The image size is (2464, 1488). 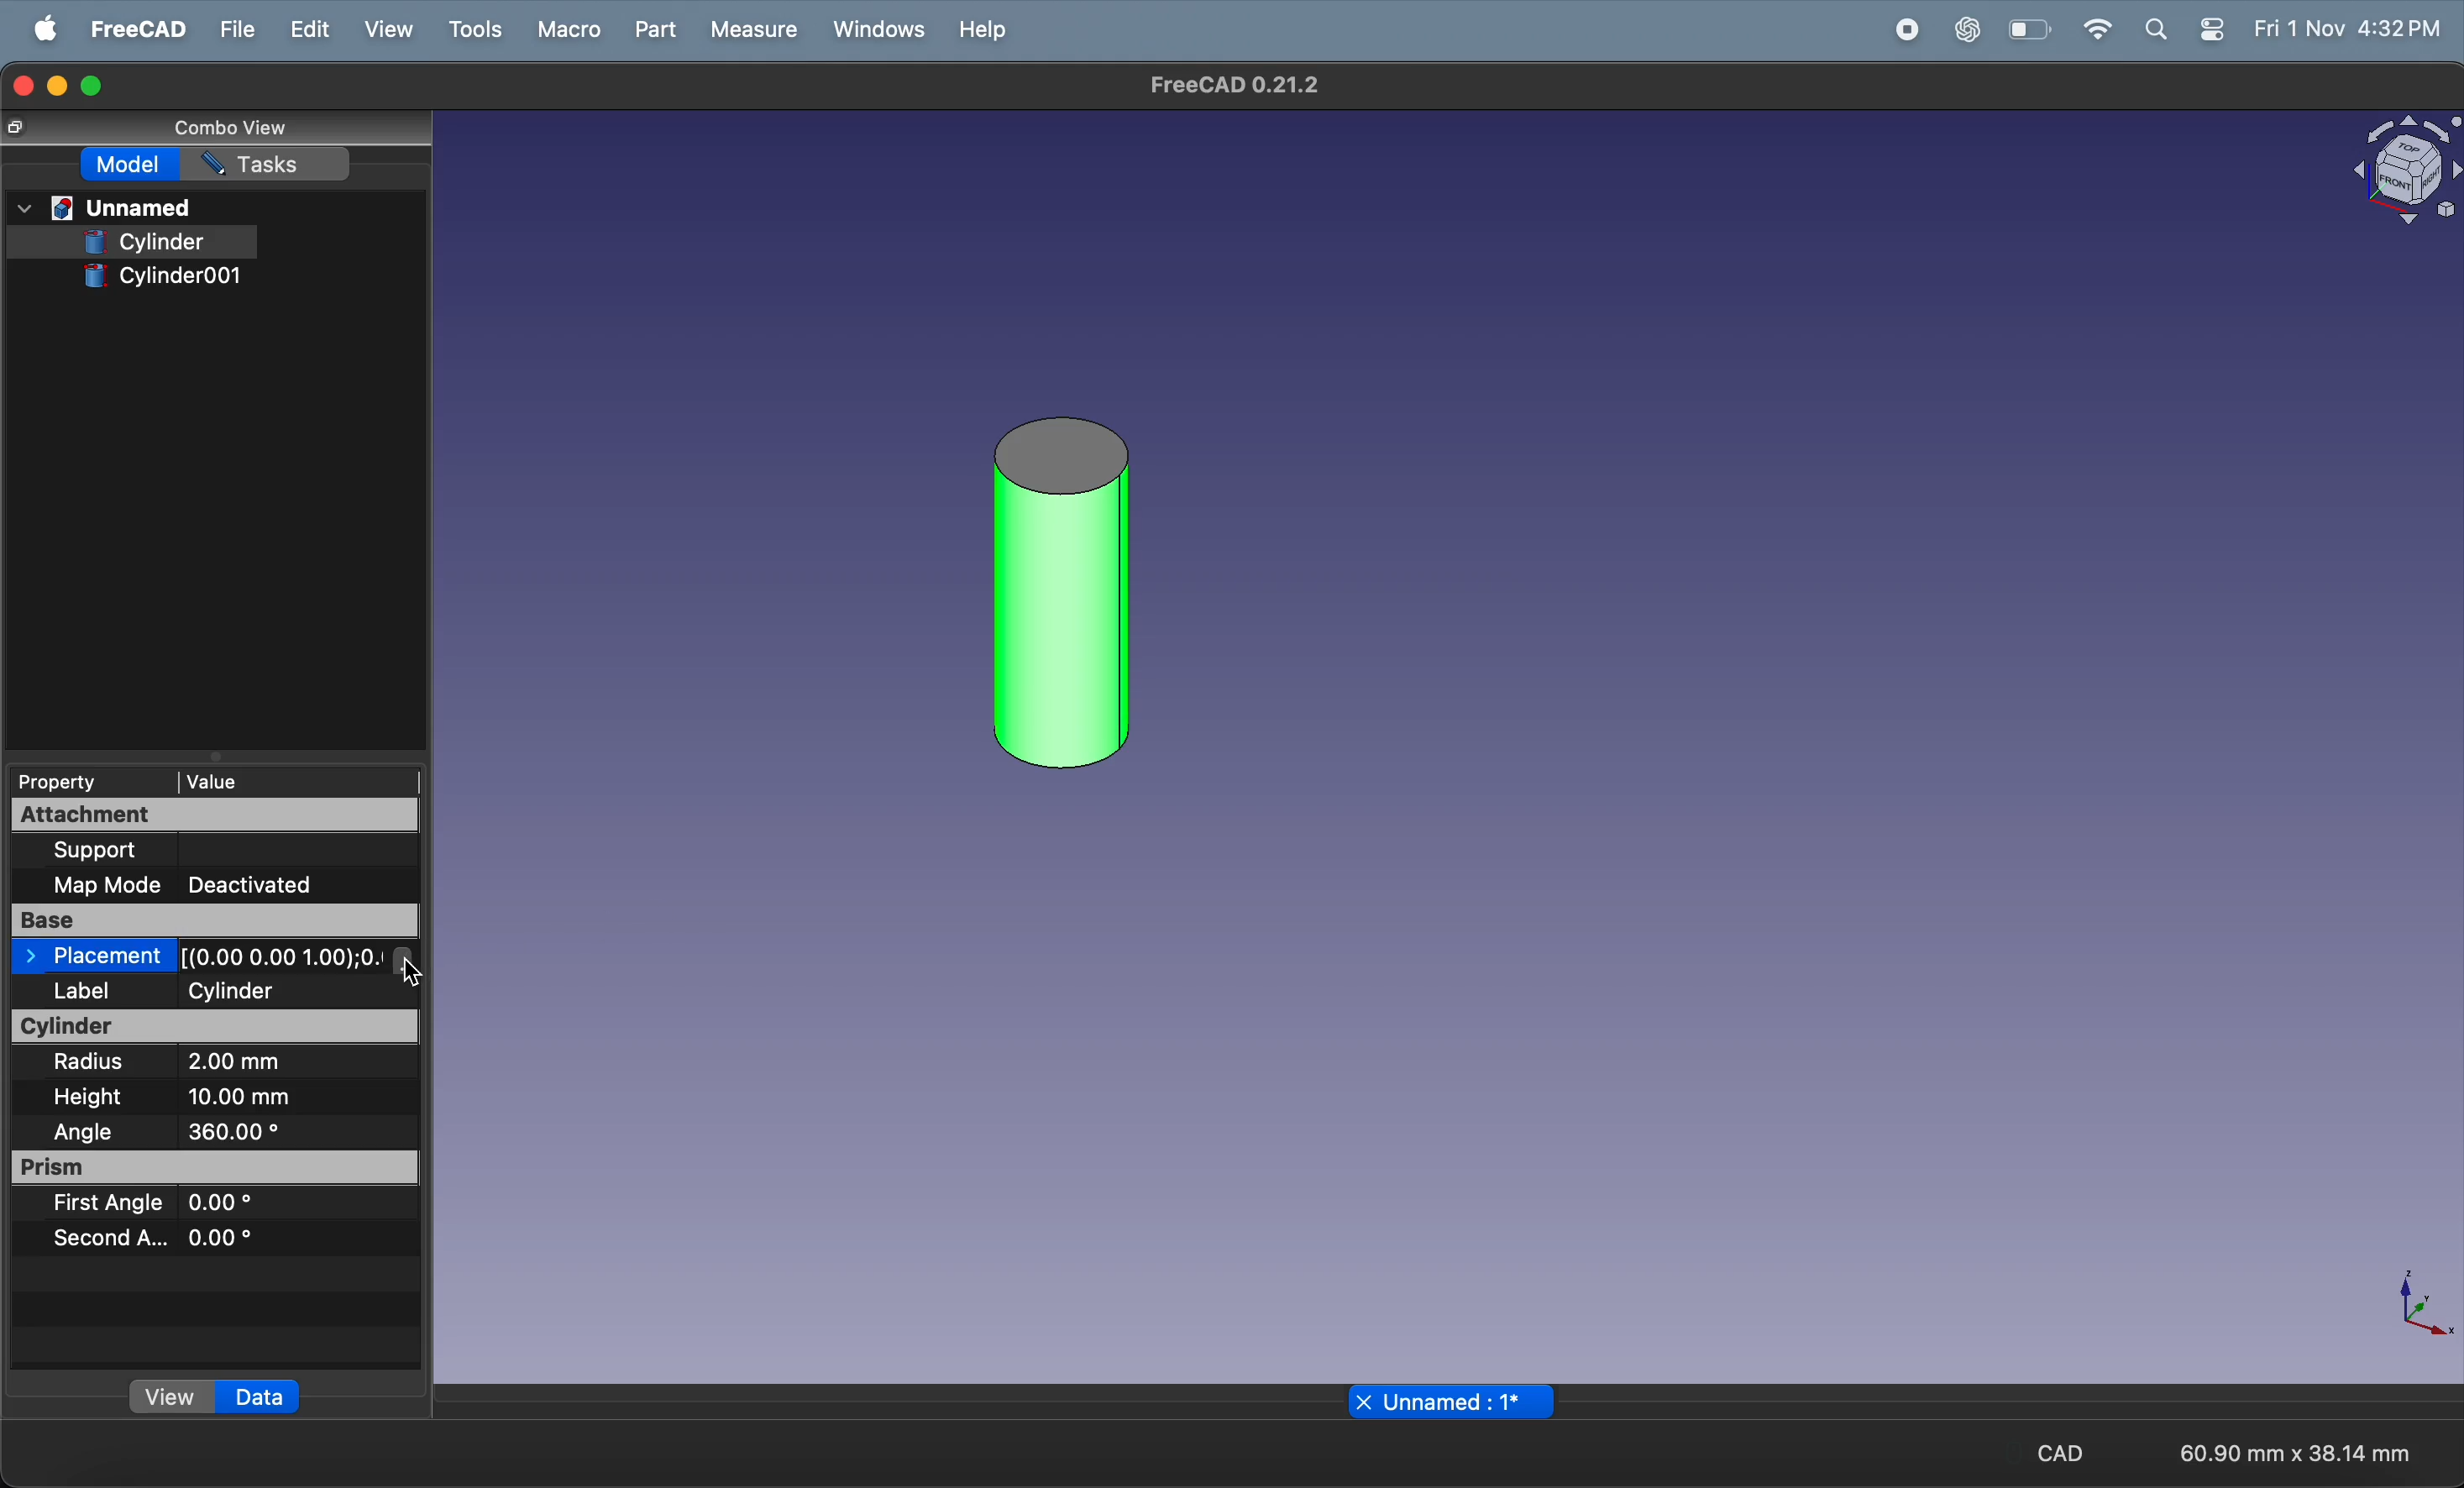 I want to click on record, so click(x=1901, y=30).